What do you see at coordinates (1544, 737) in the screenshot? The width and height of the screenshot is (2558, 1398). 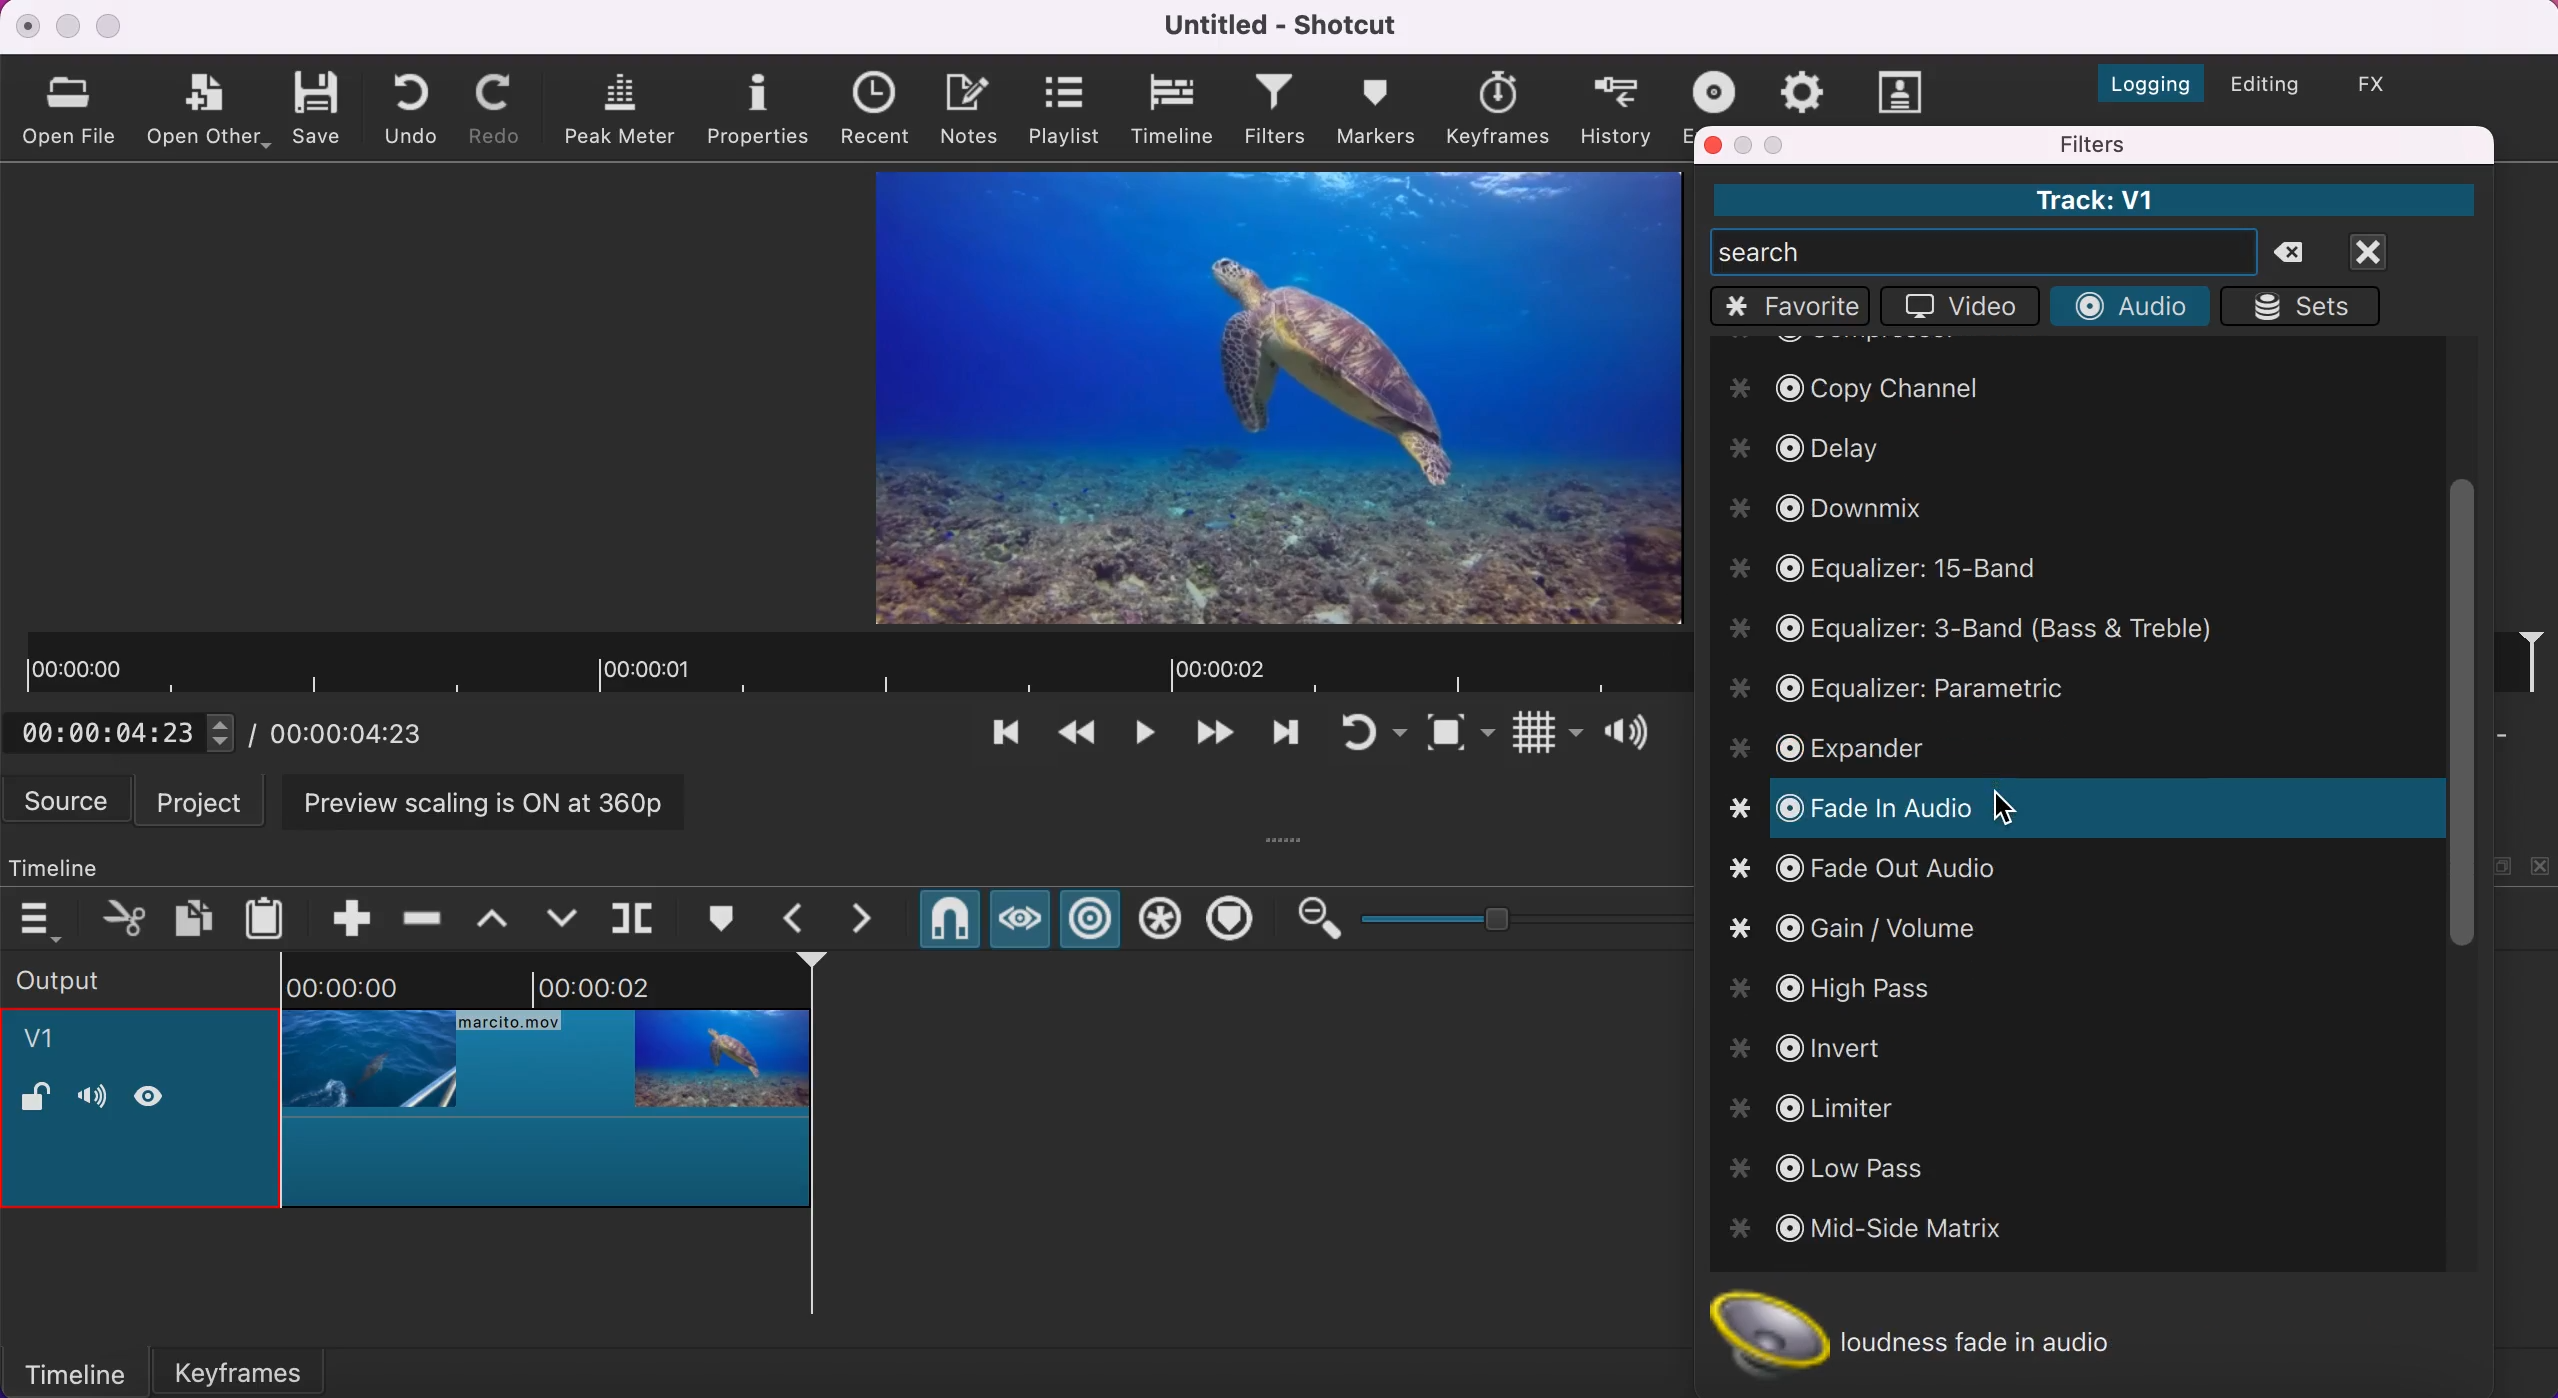 I see `toggle grid display on the player` at bounding box center [1544, 737].